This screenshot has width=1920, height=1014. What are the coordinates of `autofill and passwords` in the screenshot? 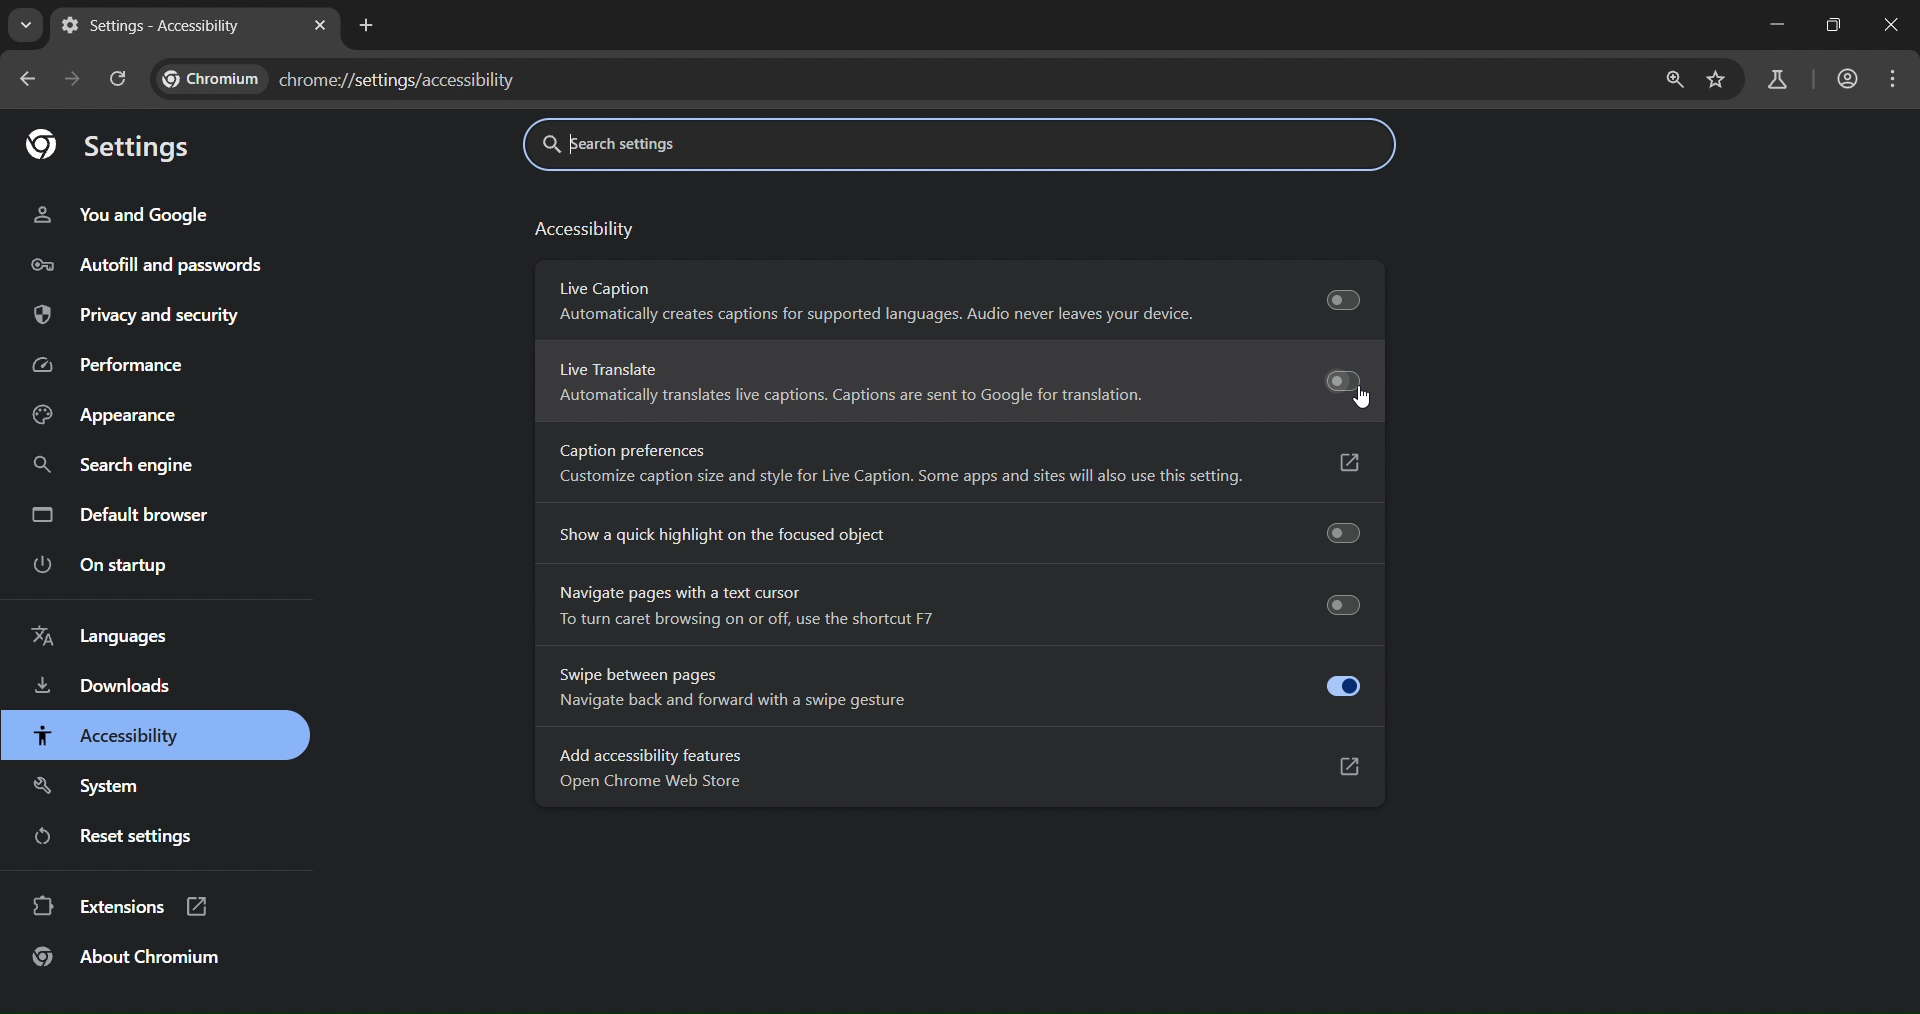 It's located at (156, 264).